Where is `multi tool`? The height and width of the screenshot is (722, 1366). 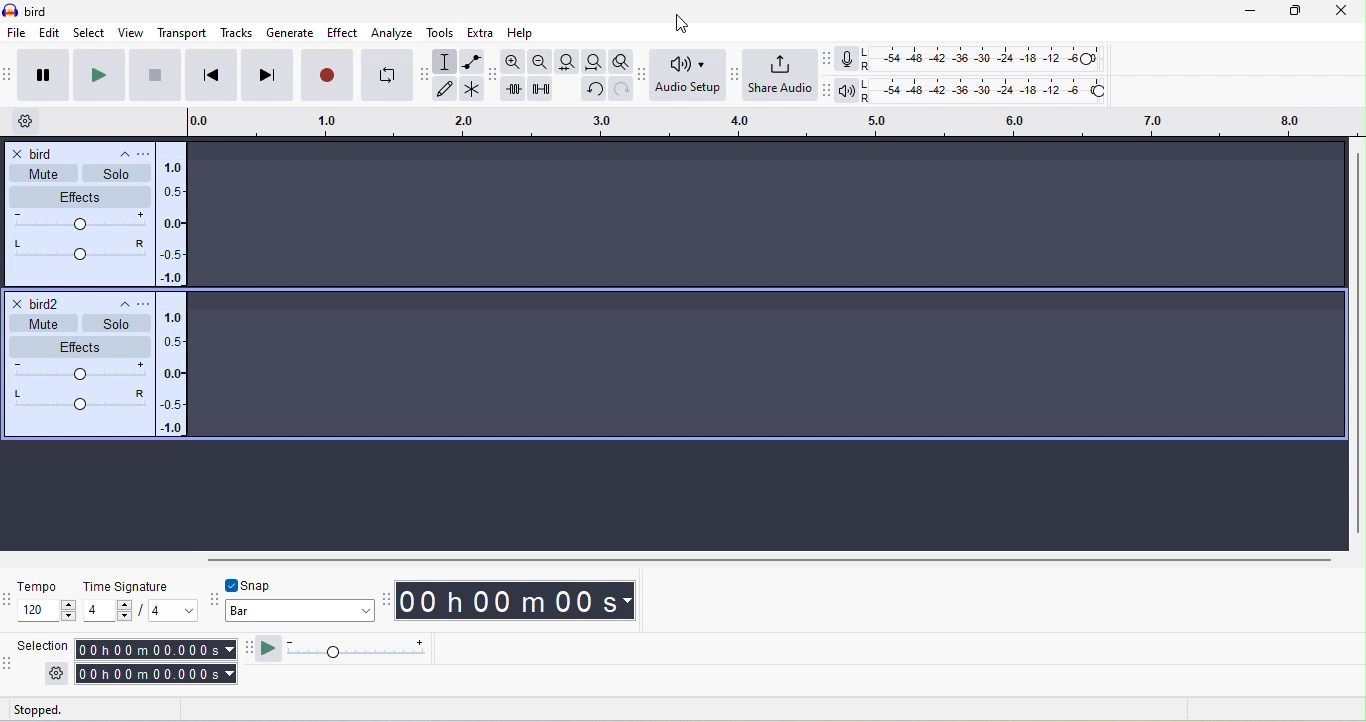
multi tool is located at coordinates (470, 91).